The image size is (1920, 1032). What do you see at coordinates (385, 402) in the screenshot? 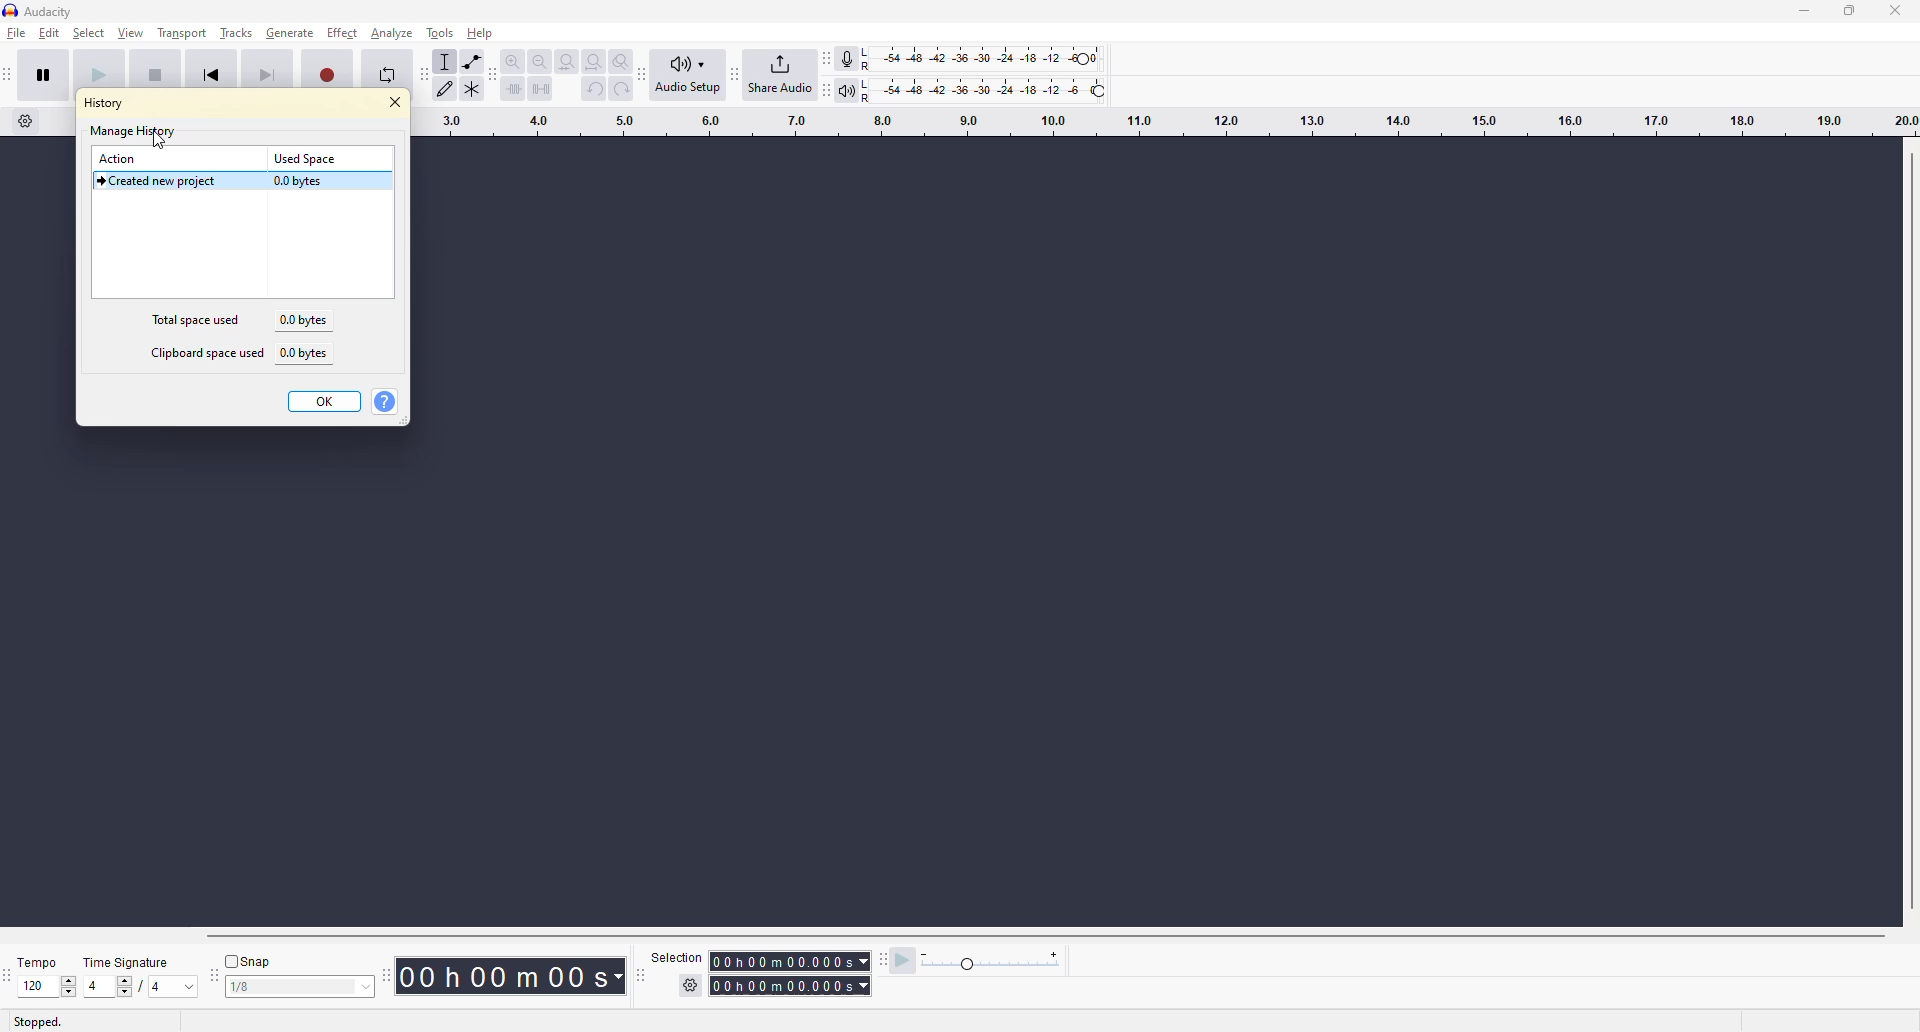
I see `Help` at bounding box center [385, 402].